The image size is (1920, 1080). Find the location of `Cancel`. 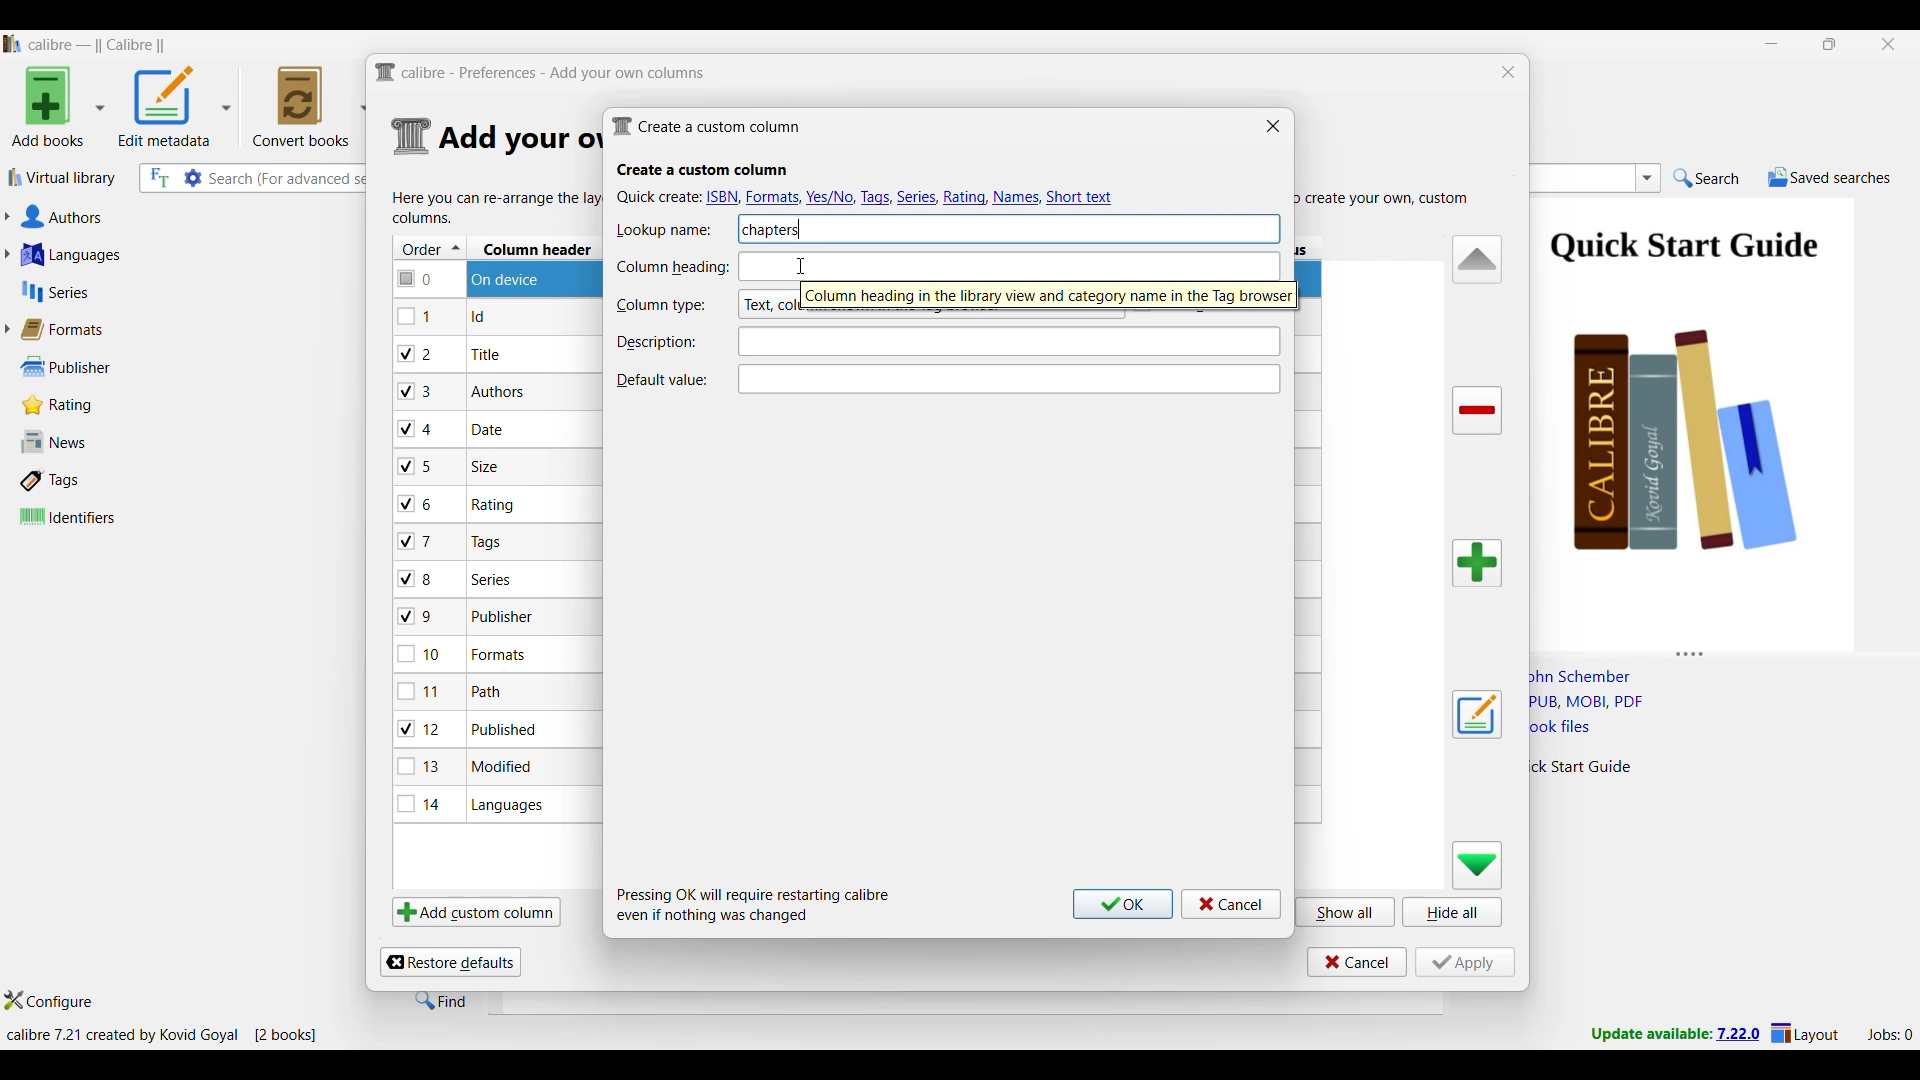

Cancel is located at coordinates (1231, 904).